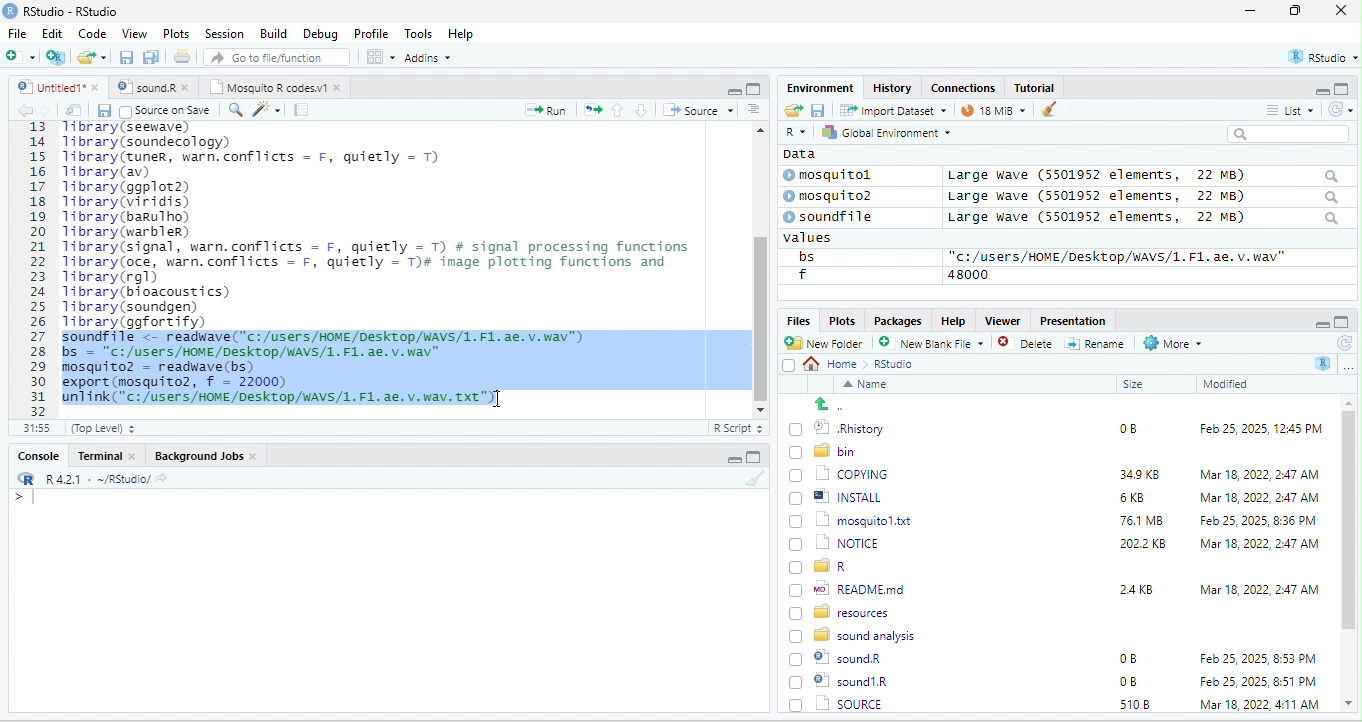 Image resolution: width=1362 pixels, height=722 pixels. I want to click on brush, so click(1044, 111).